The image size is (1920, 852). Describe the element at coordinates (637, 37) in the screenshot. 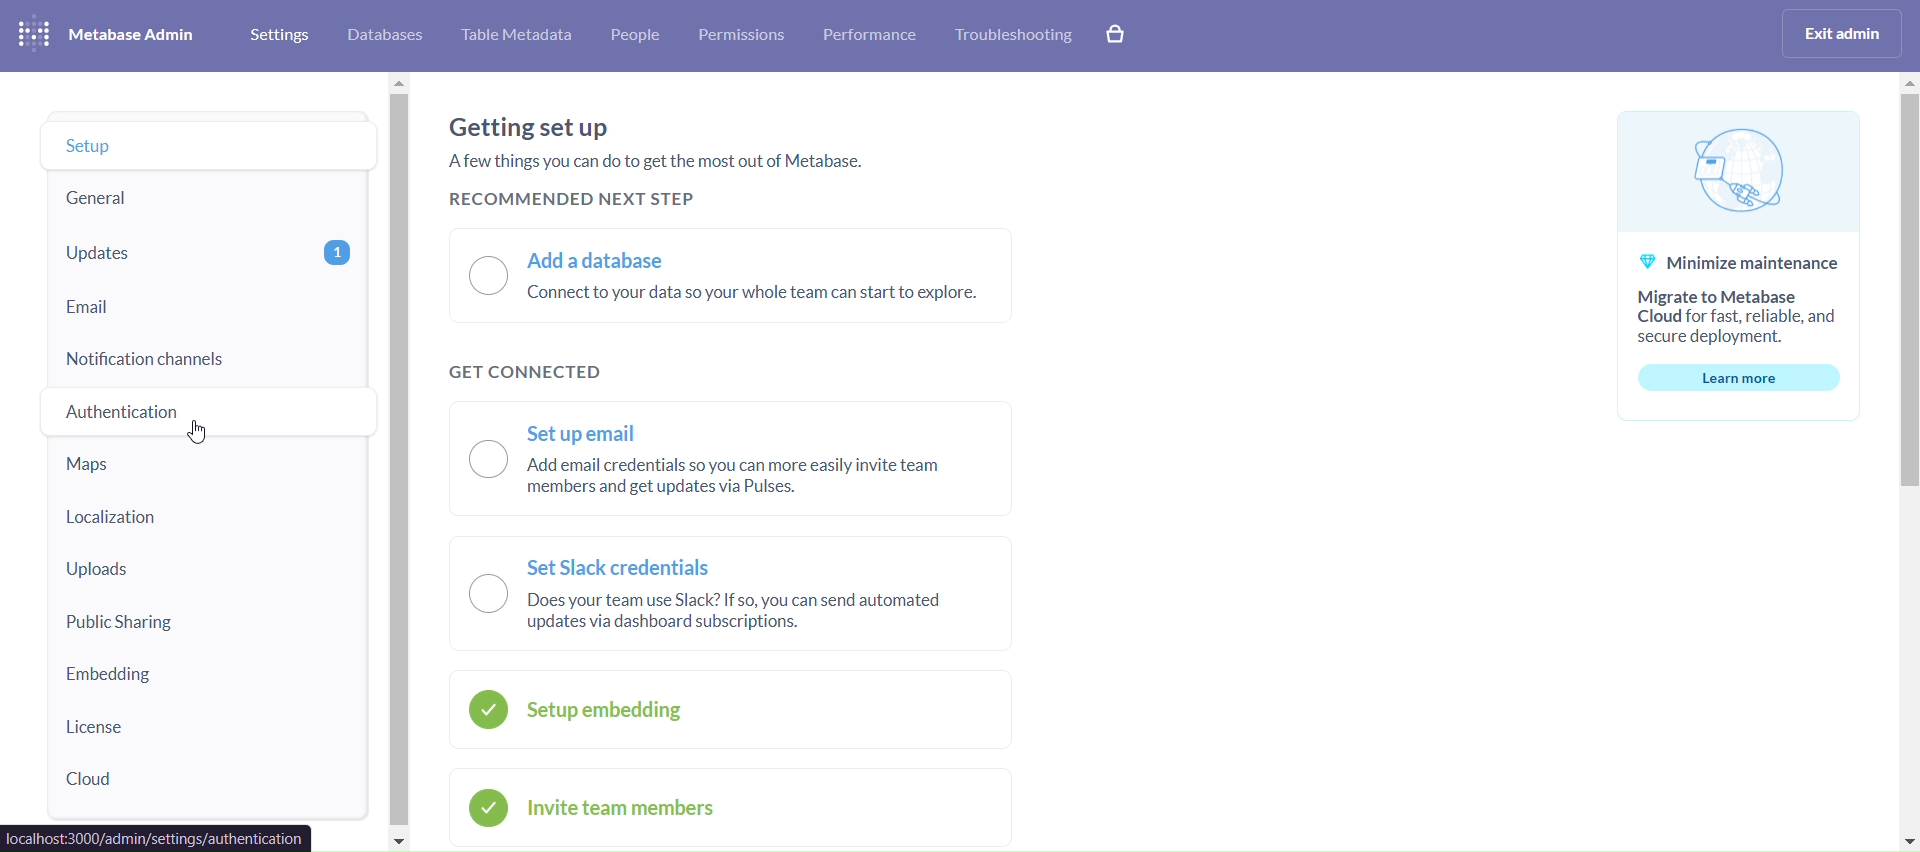

I see `people` at that location.